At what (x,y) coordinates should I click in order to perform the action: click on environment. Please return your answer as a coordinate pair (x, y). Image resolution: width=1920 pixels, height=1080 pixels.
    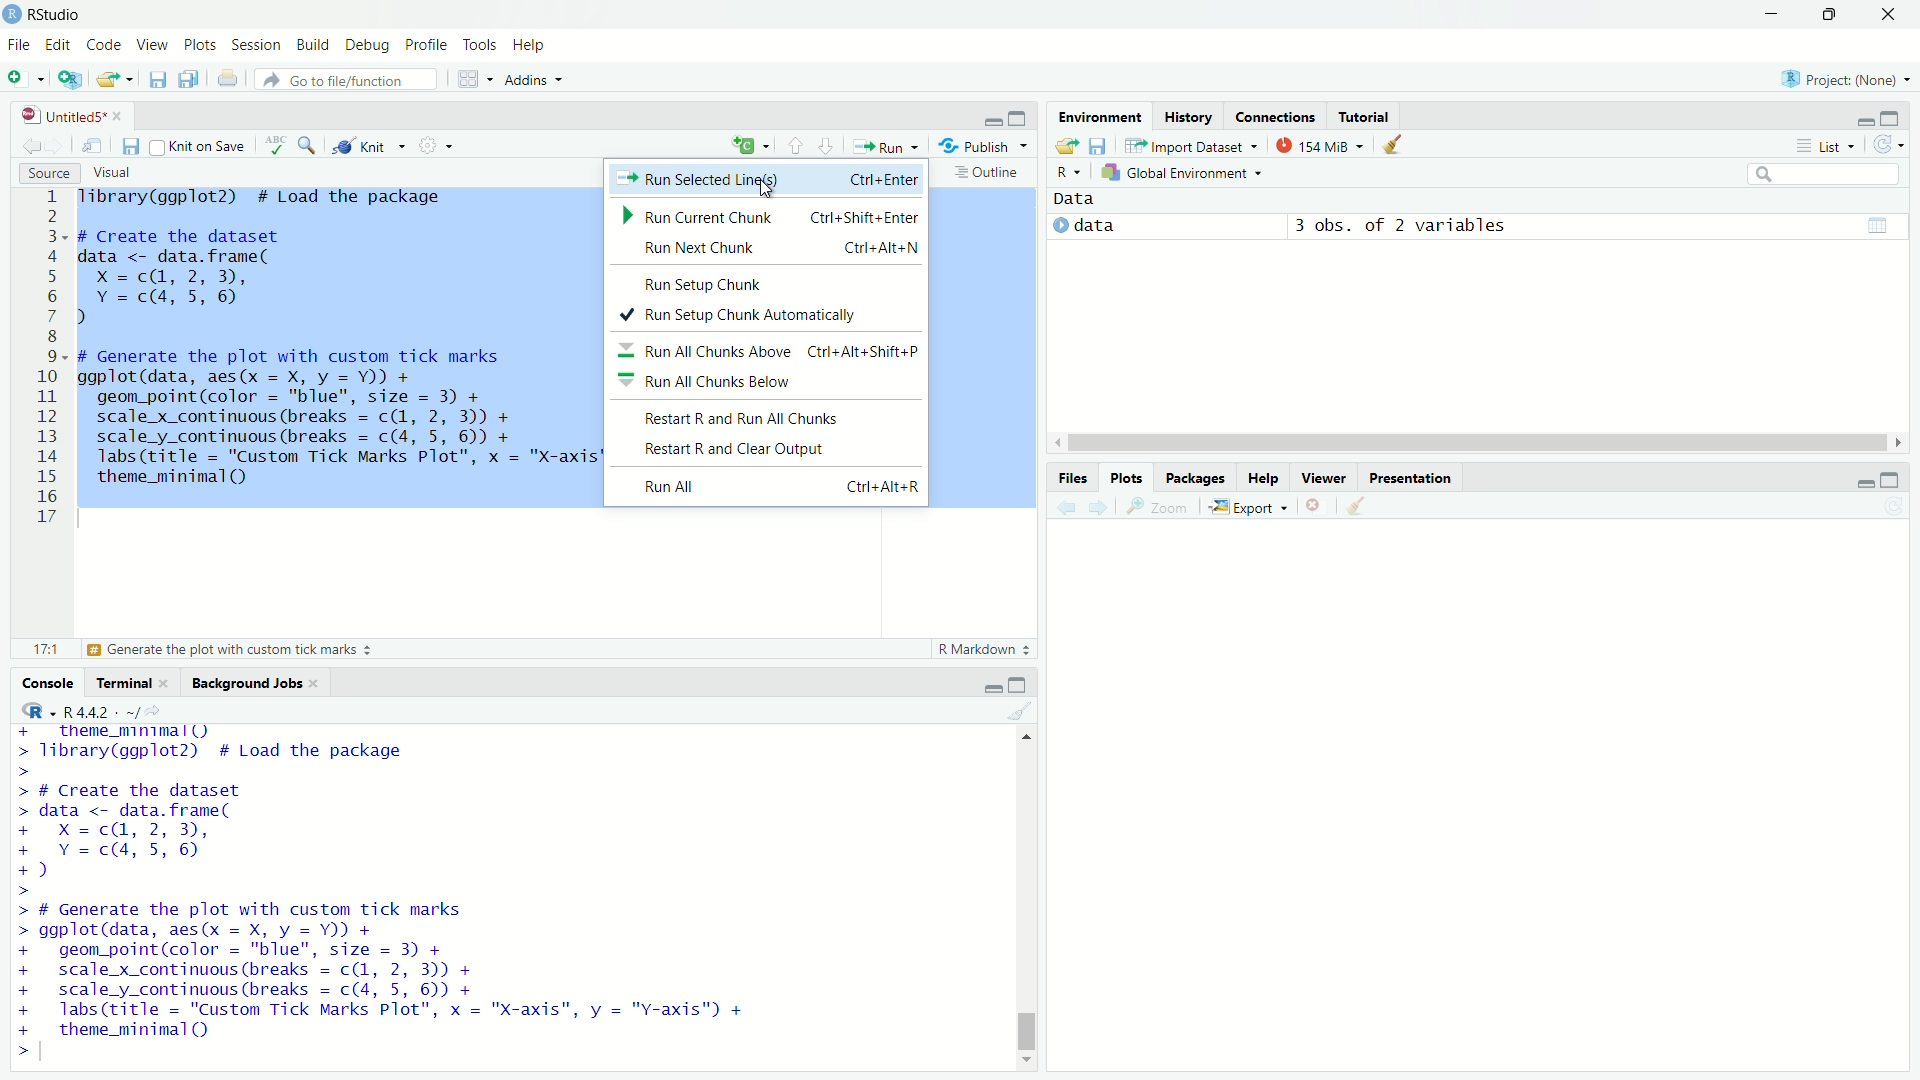
    Looking at the image, I should click on (1101, 115).